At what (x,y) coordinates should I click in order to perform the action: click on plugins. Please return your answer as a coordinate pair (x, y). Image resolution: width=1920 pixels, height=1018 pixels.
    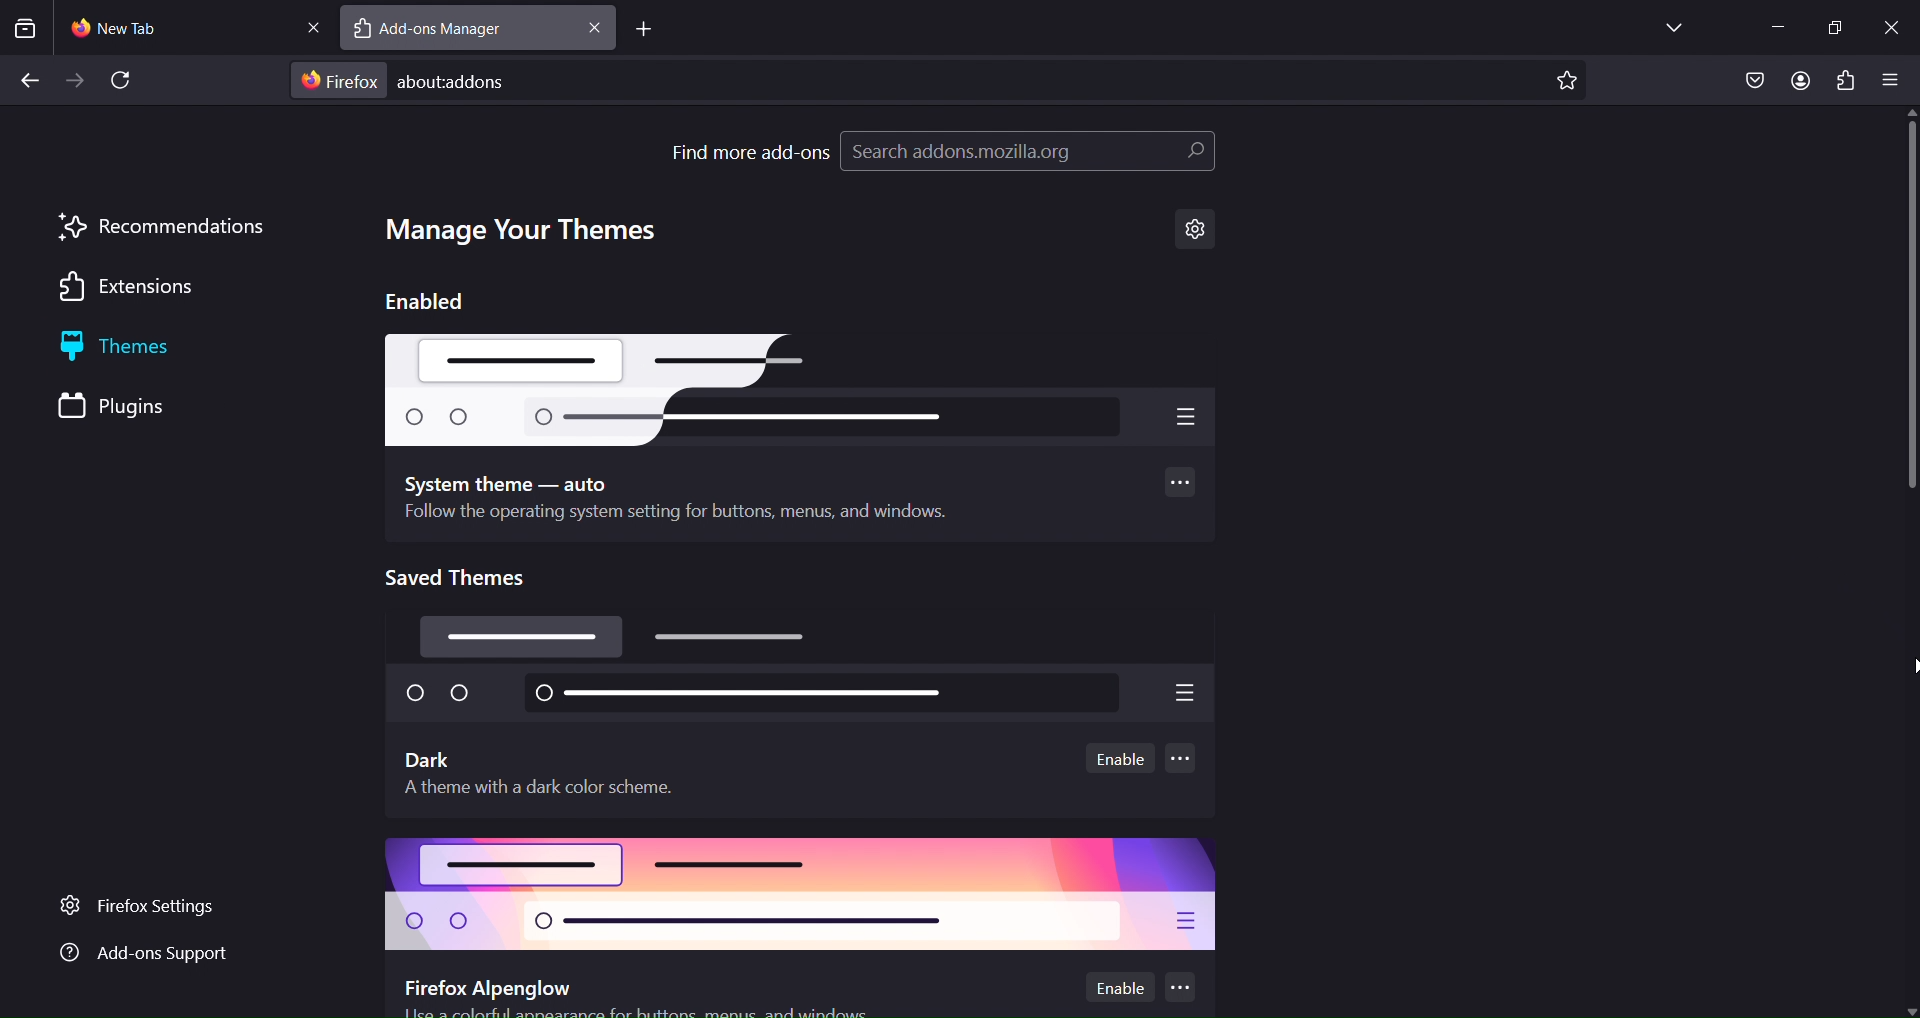
    Looking at the image, I should click on (133, 408).